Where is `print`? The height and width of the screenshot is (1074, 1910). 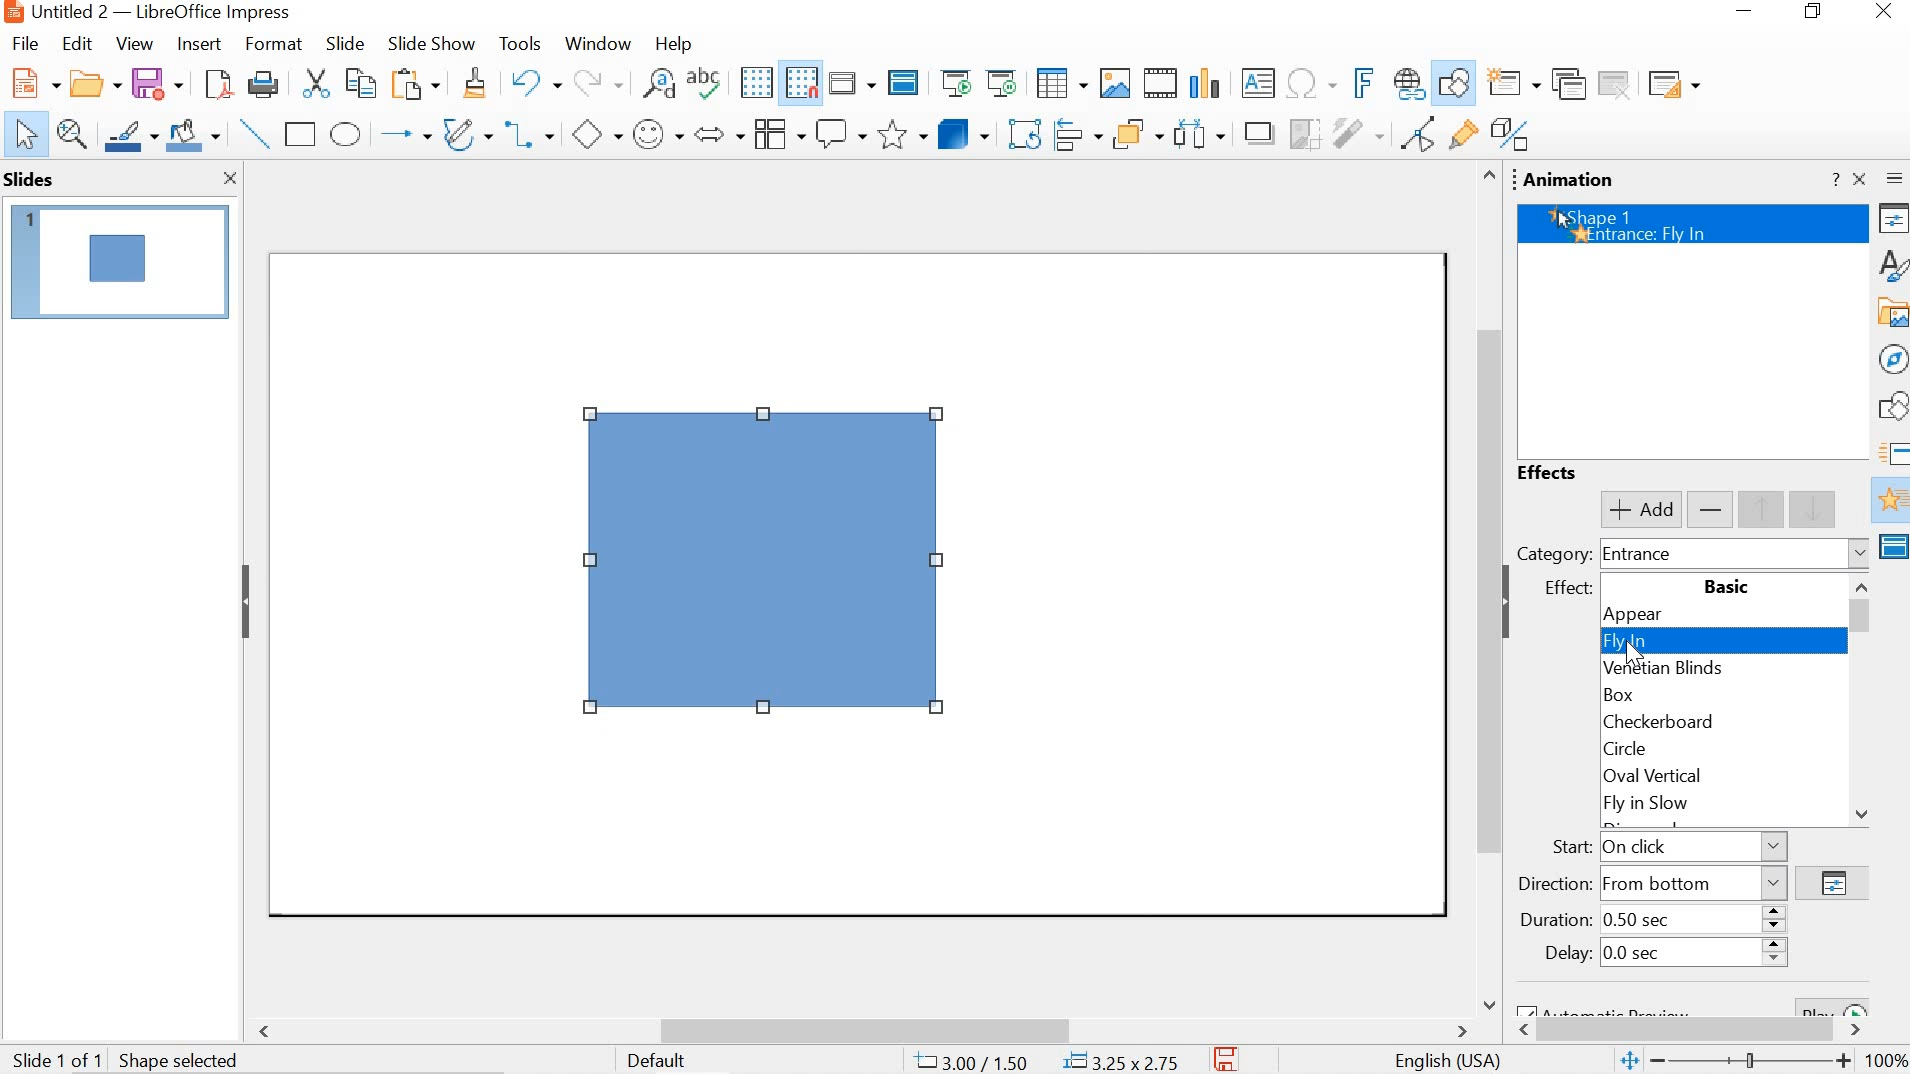 print is located at coordinates (261, 84).